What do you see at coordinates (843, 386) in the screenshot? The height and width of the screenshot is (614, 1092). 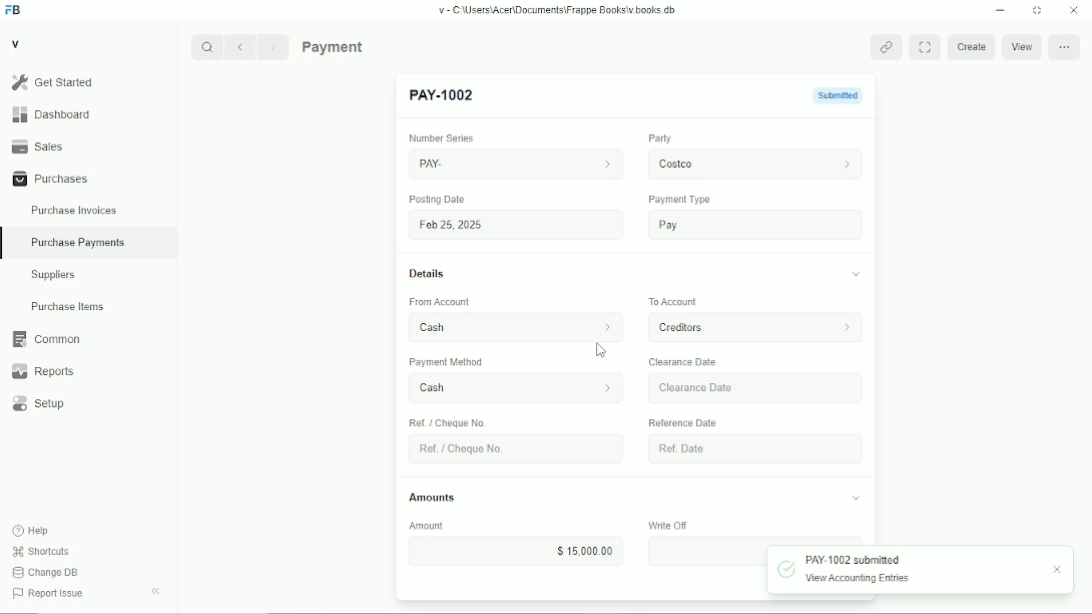 I see `calender` at bounding box center [843, 386].